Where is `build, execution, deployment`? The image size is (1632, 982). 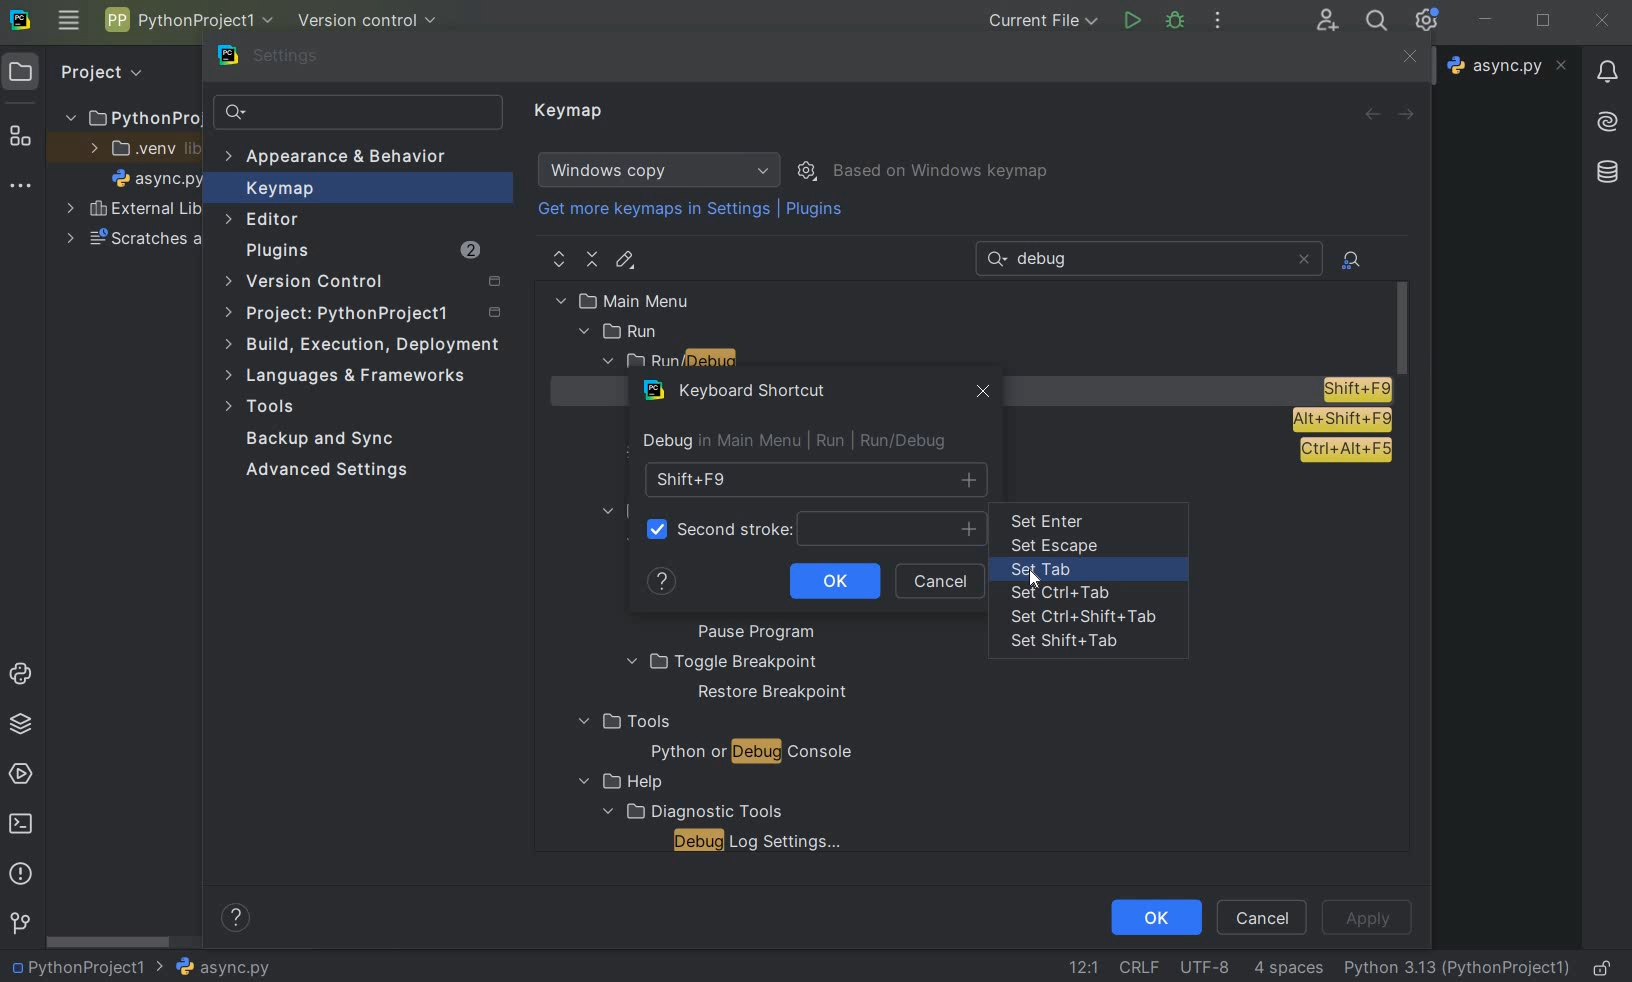
build, execution, deployment is located at coordinates (364, 344).